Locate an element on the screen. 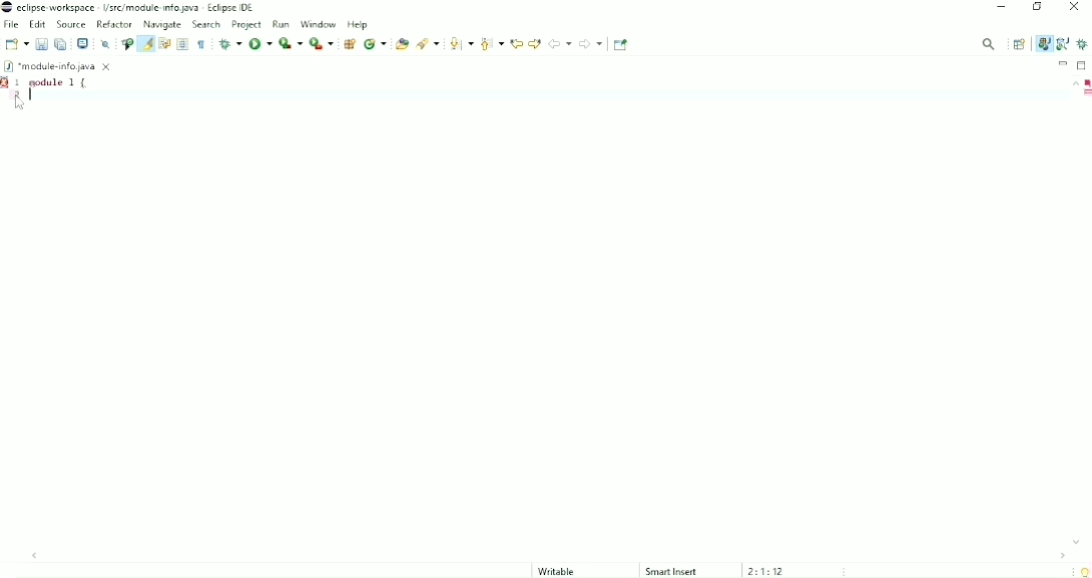  Toggle breadcrumb is located at coordinates (126, 44).